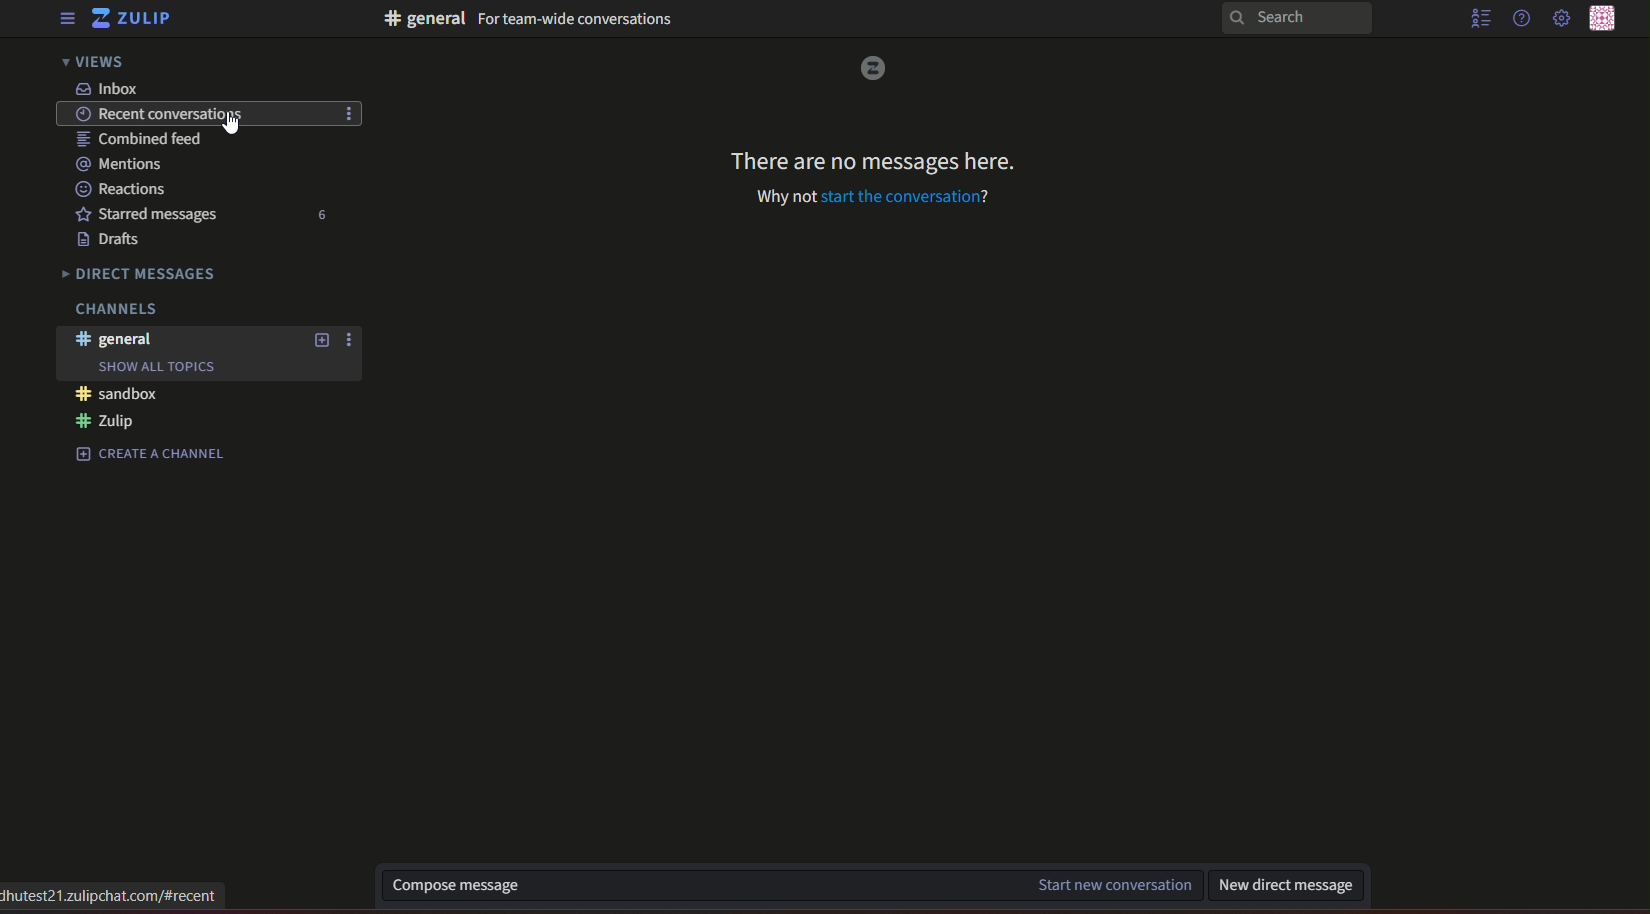 The height and width of the screenshot is (914, 1650). Describe the element at coordinates (455, 886) in the screenshot. I see `compose message` at that location.